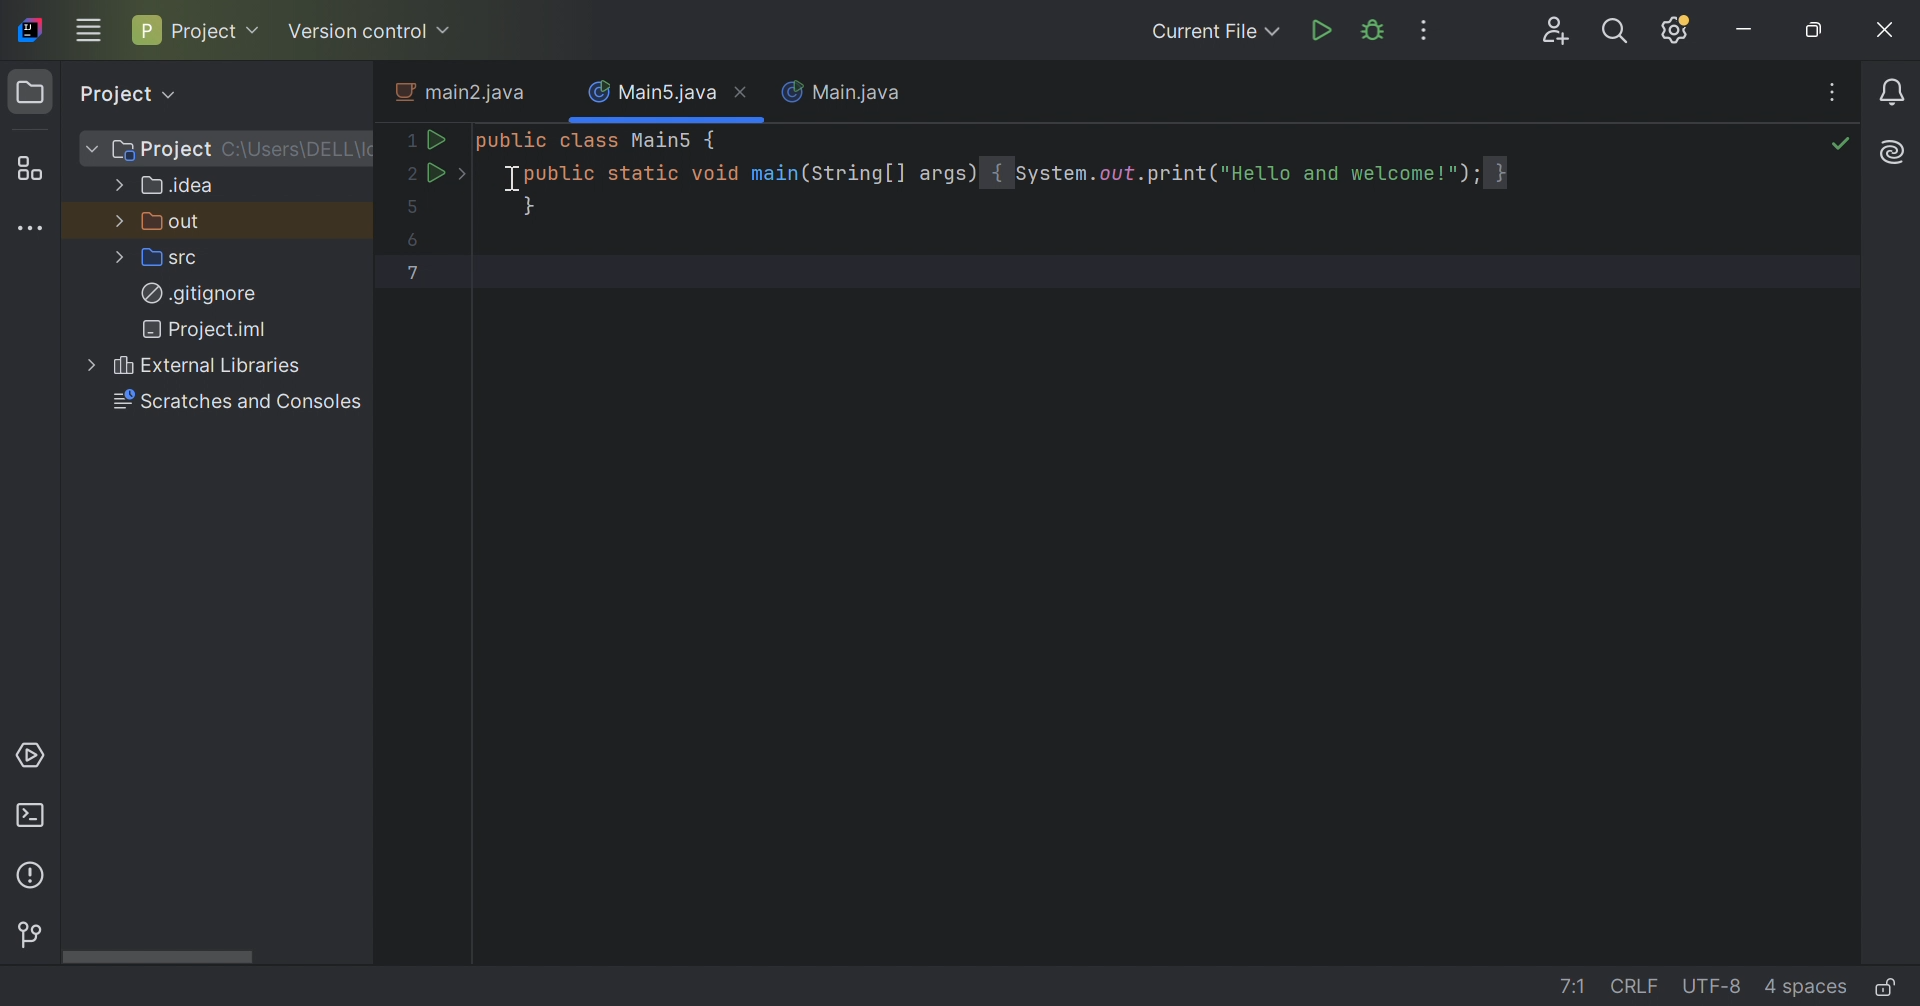  What do you see at coordinates (462, 175) in the screenshot?
I see `drop down` at bounding box center [462, 175].